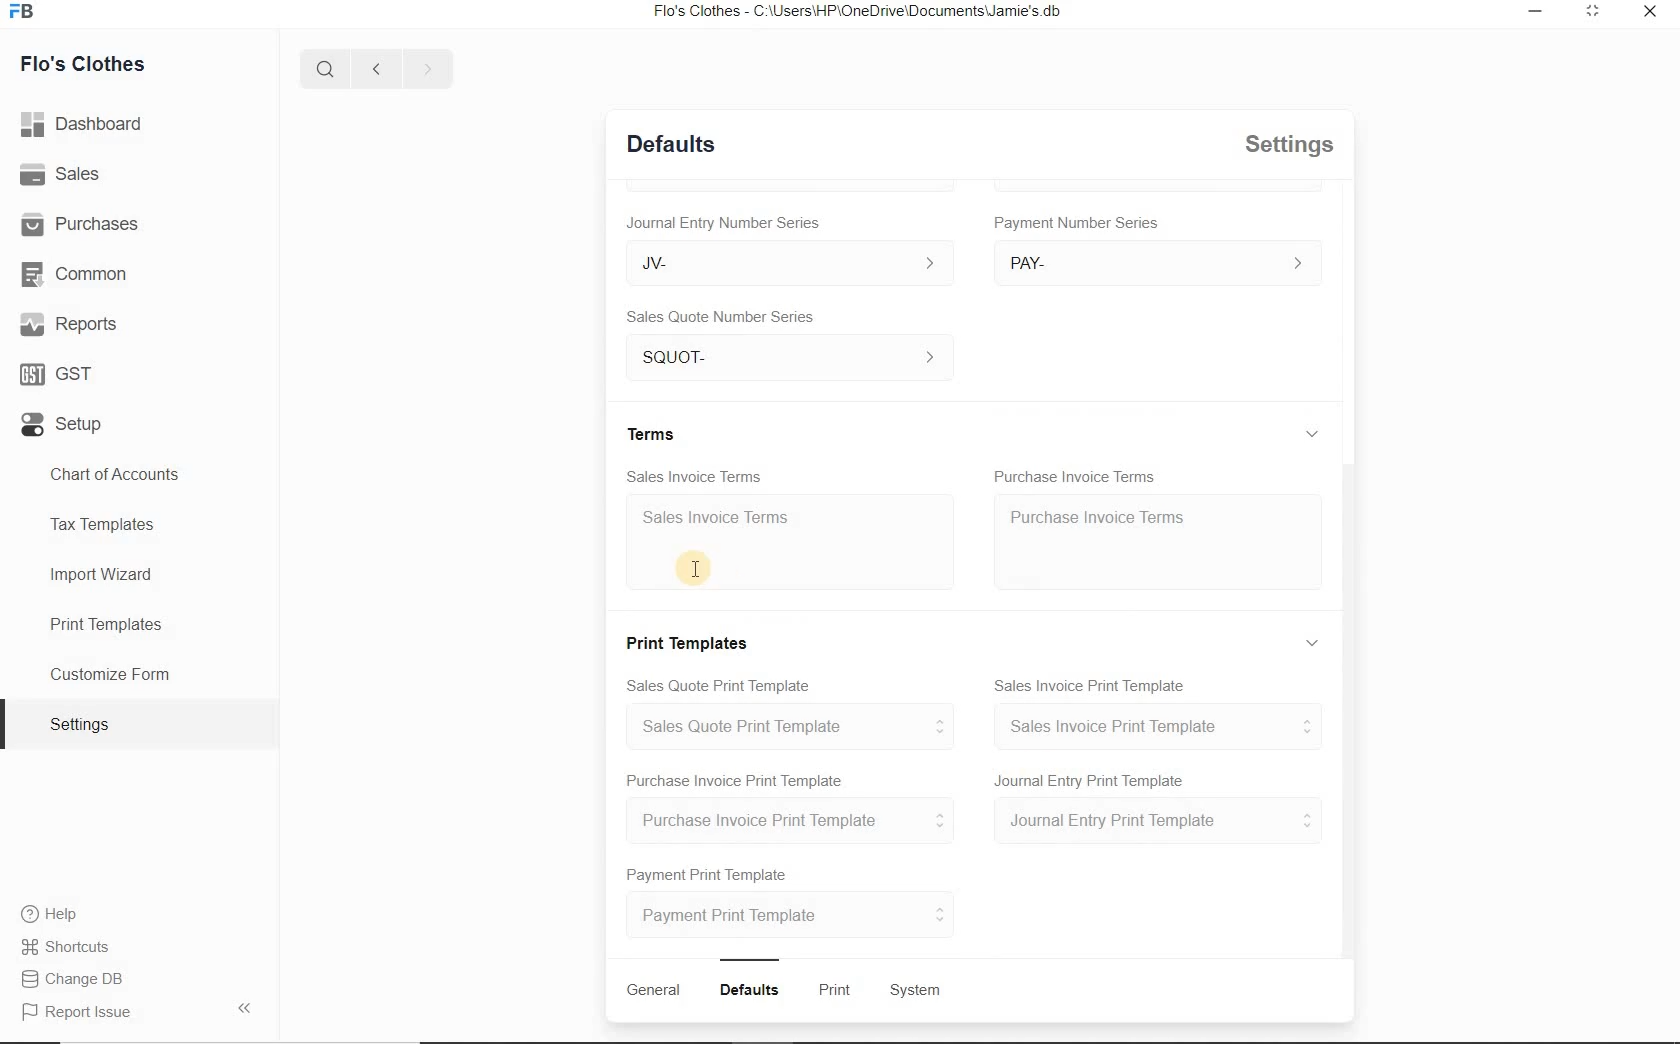  Describe the element at coordinates (651, 432) in the screenshot. I see `Terms` at that location.